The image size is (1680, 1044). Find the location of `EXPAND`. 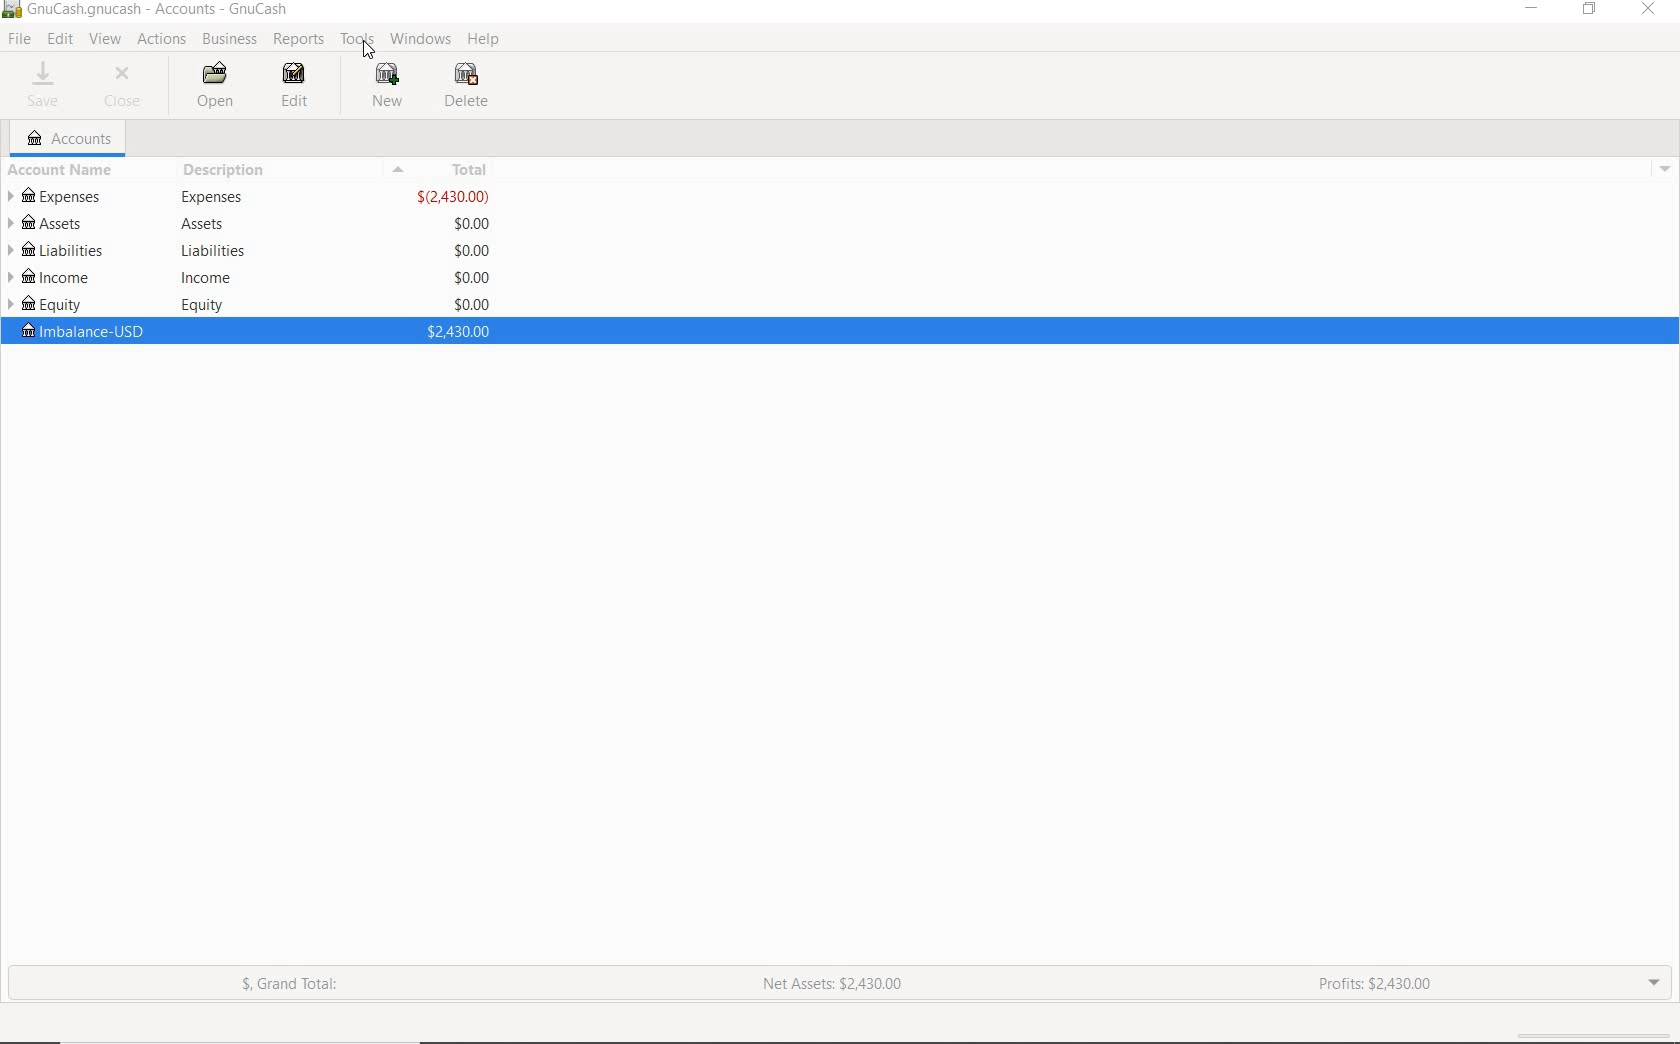

EXPAND is located at coordinates (1653, 988).